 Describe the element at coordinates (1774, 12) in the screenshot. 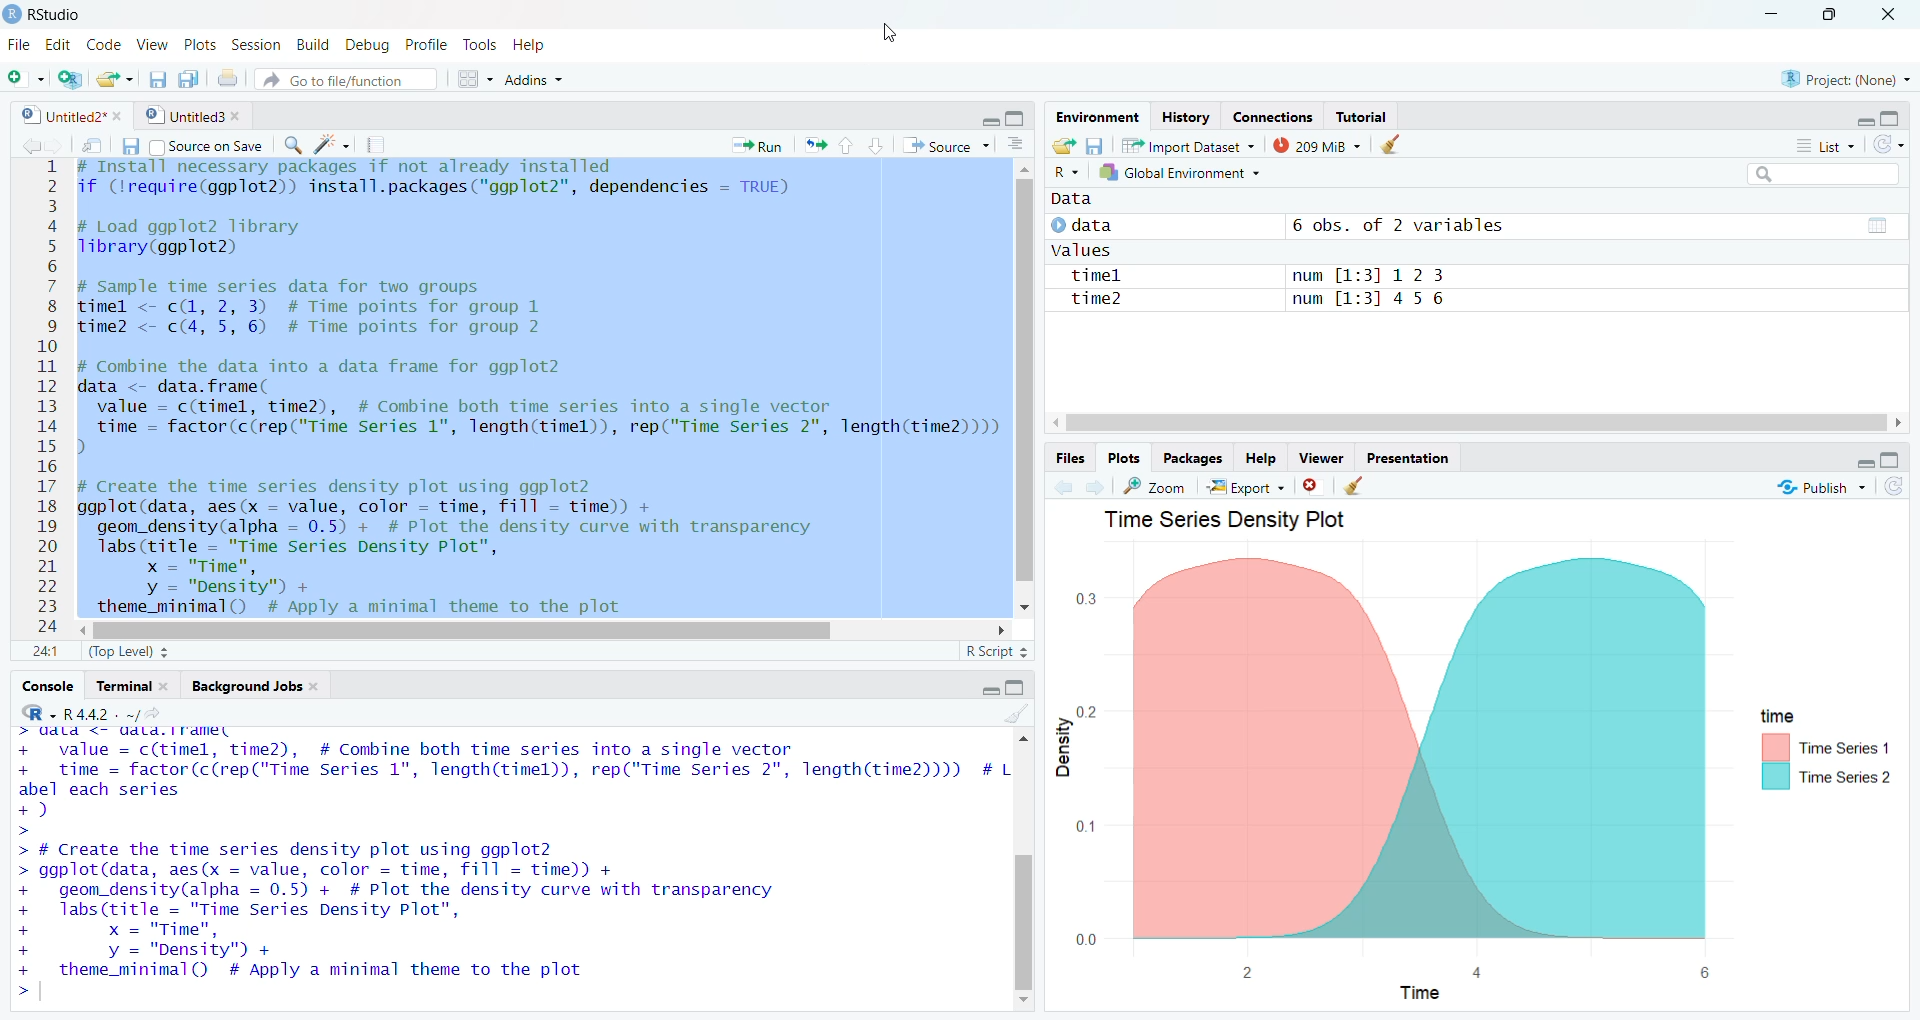

I see `Minimize` at that location.